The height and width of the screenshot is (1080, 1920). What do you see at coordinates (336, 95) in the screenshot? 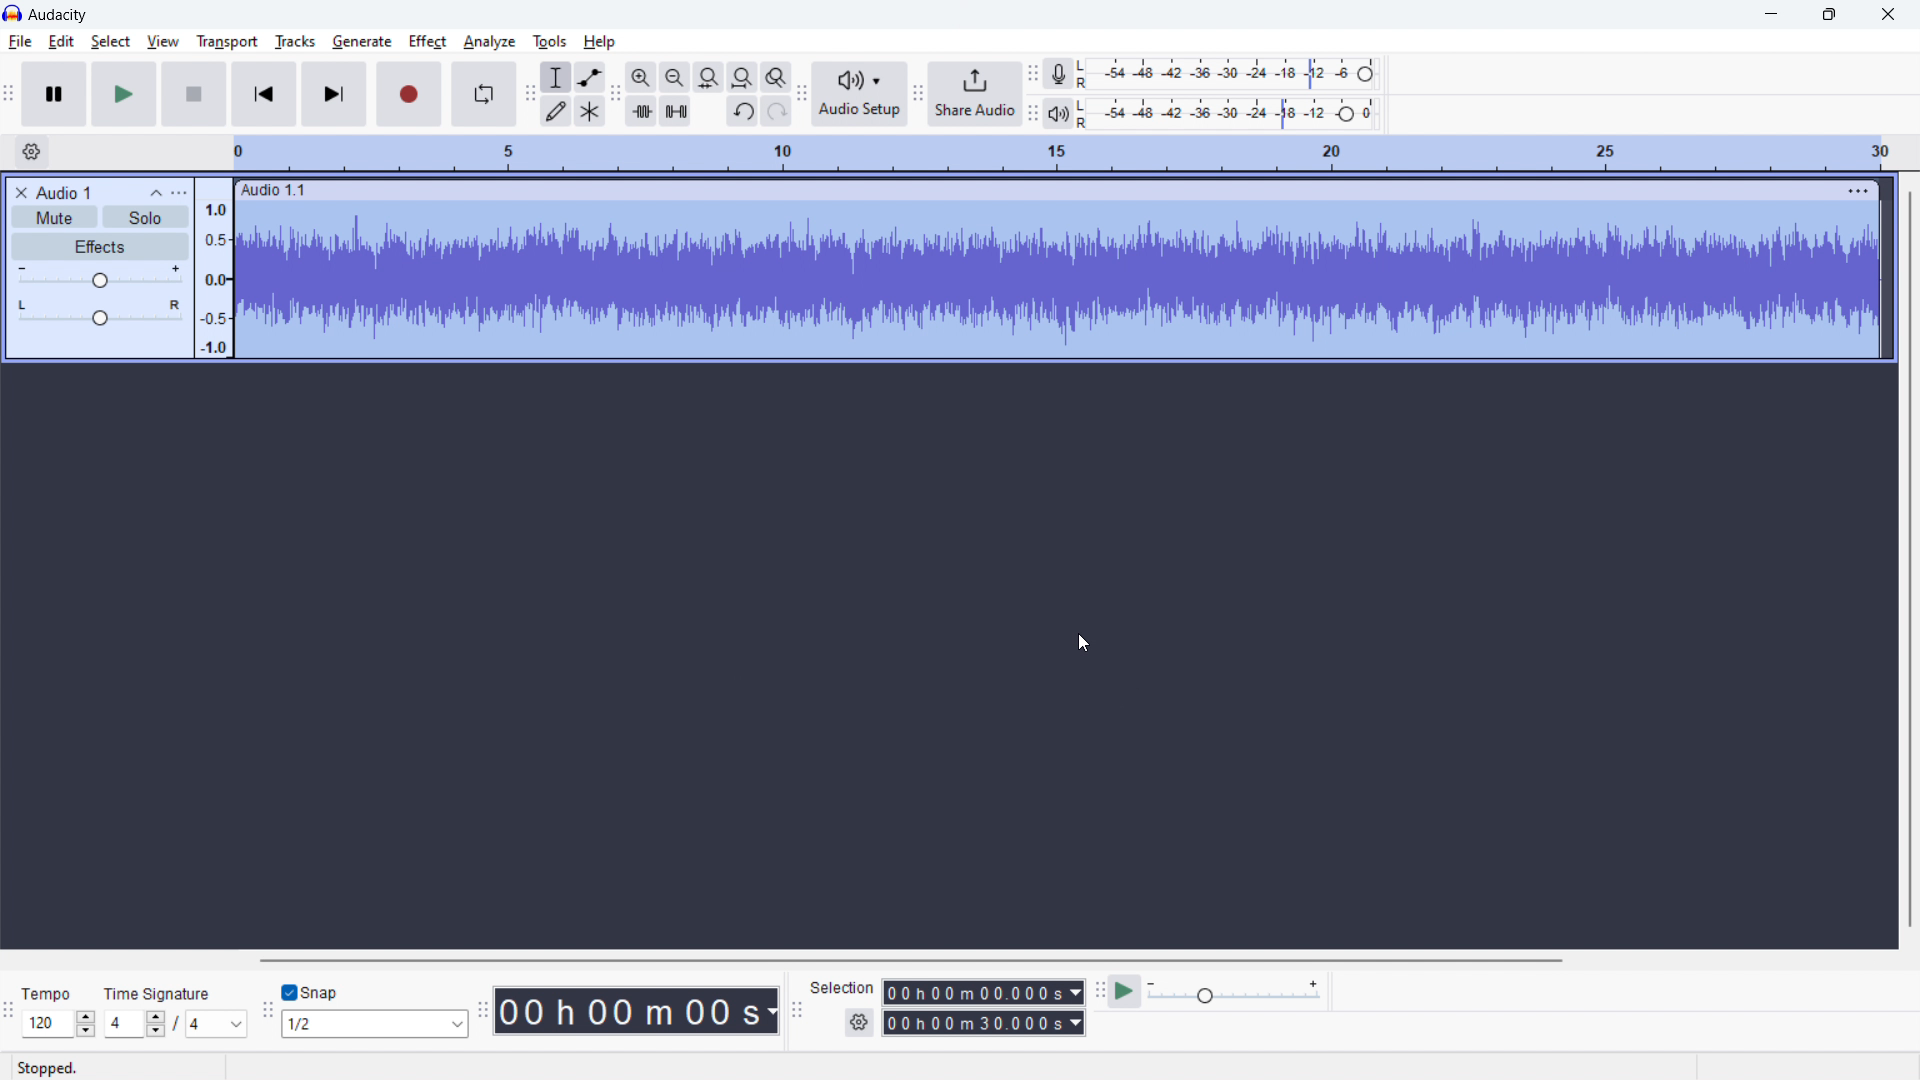
I see `skip to last` at bounding box center [336, 95].